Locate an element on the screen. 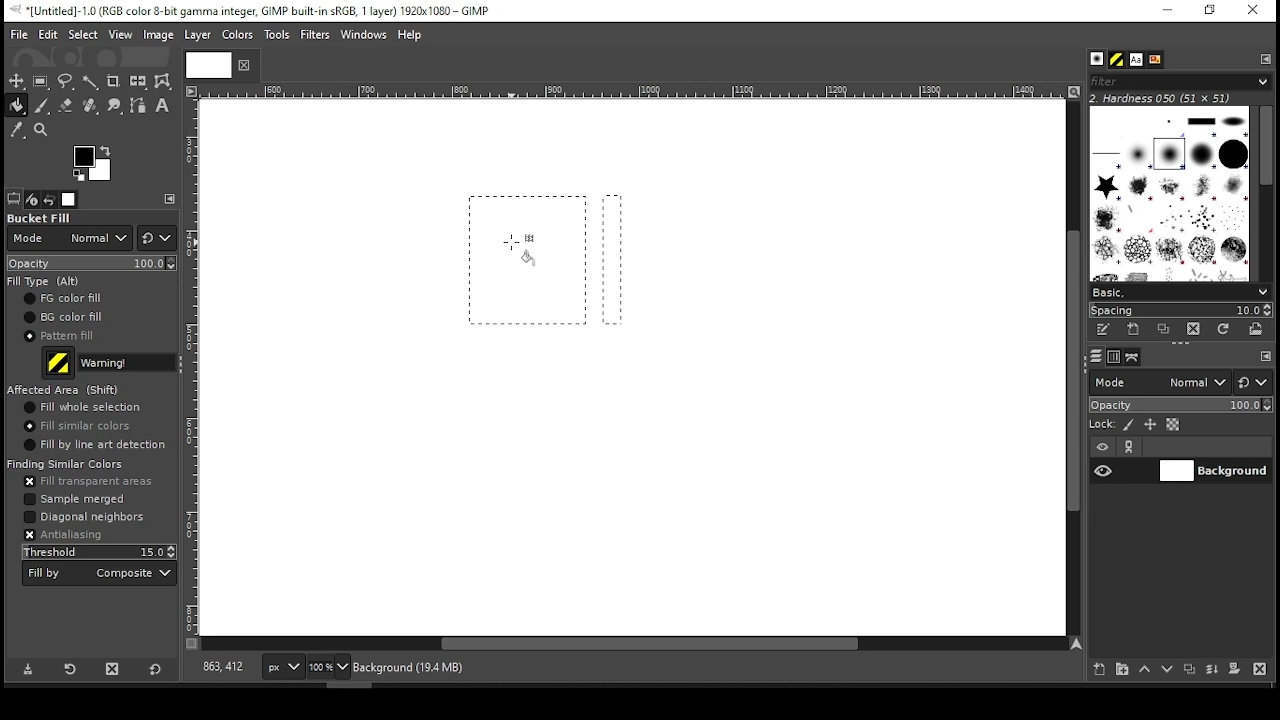 The width and height of the screenshot is (1280, 720). help is located at coordinates (410, 36).